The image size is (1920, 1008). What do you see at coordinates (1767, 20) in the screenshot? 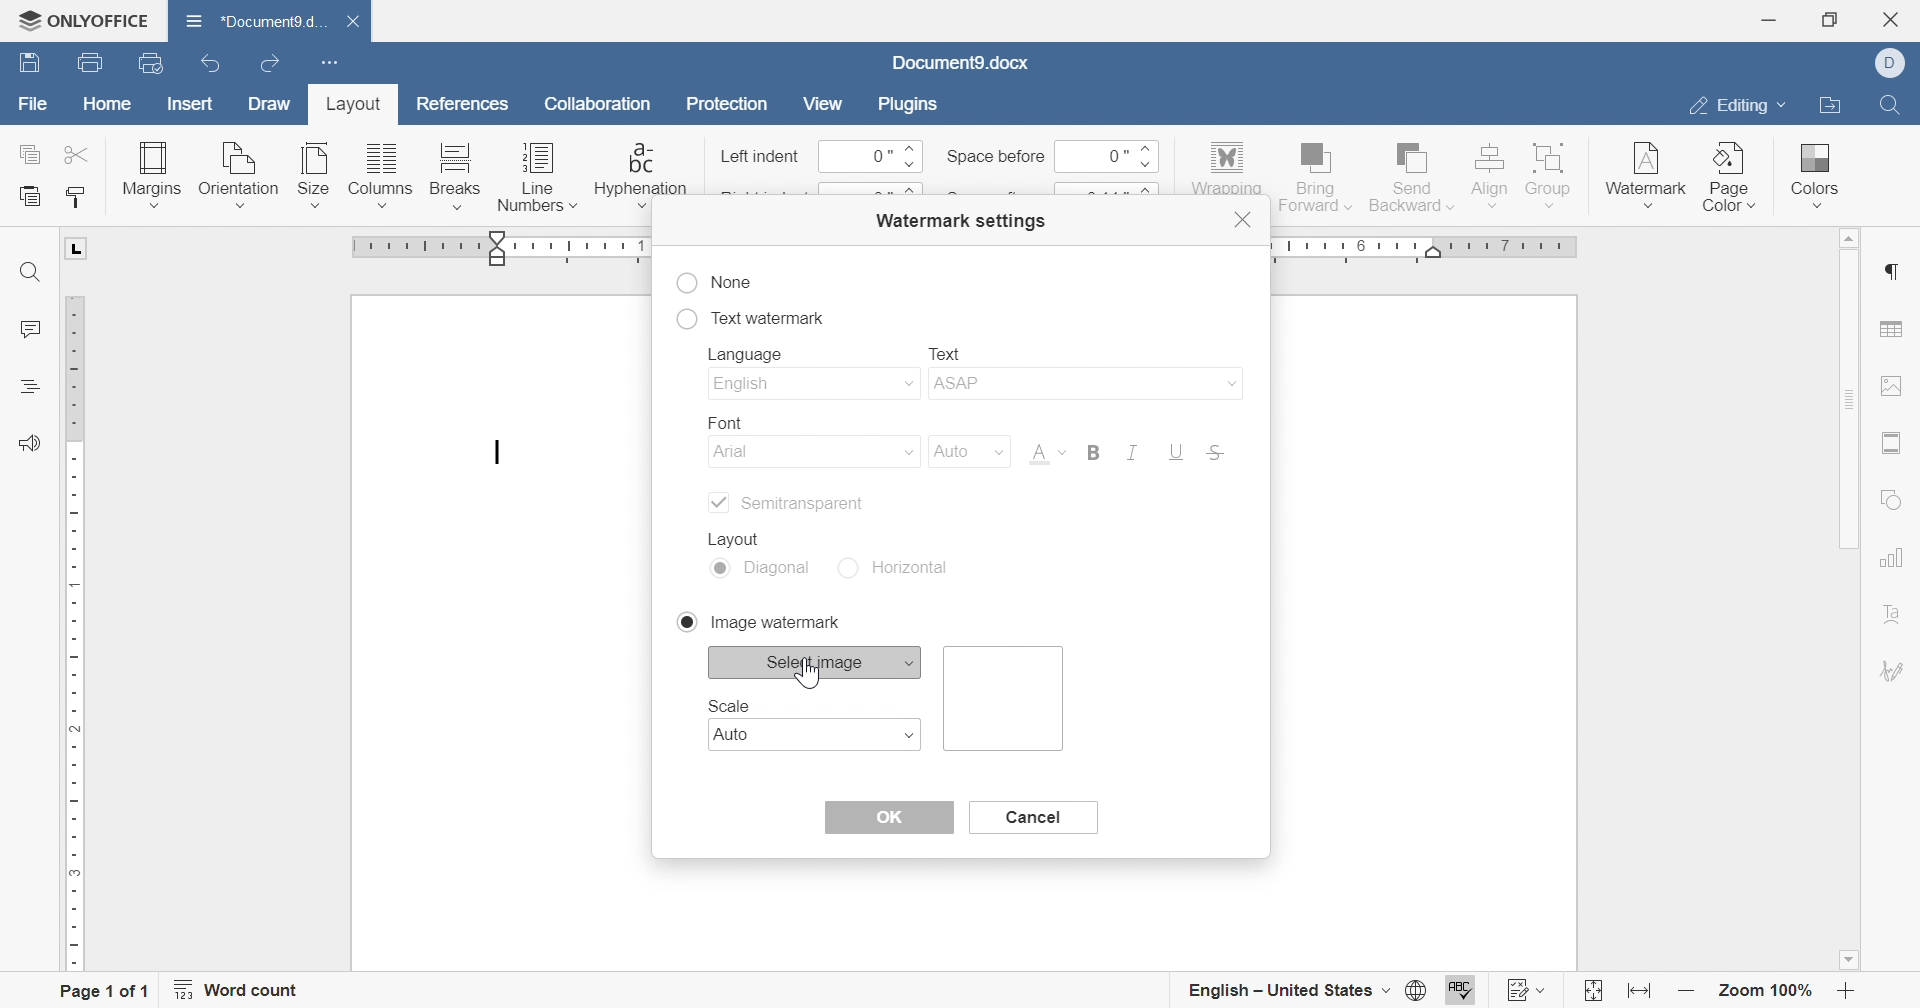
I see `minimize` at bounding box center [1767, 20].